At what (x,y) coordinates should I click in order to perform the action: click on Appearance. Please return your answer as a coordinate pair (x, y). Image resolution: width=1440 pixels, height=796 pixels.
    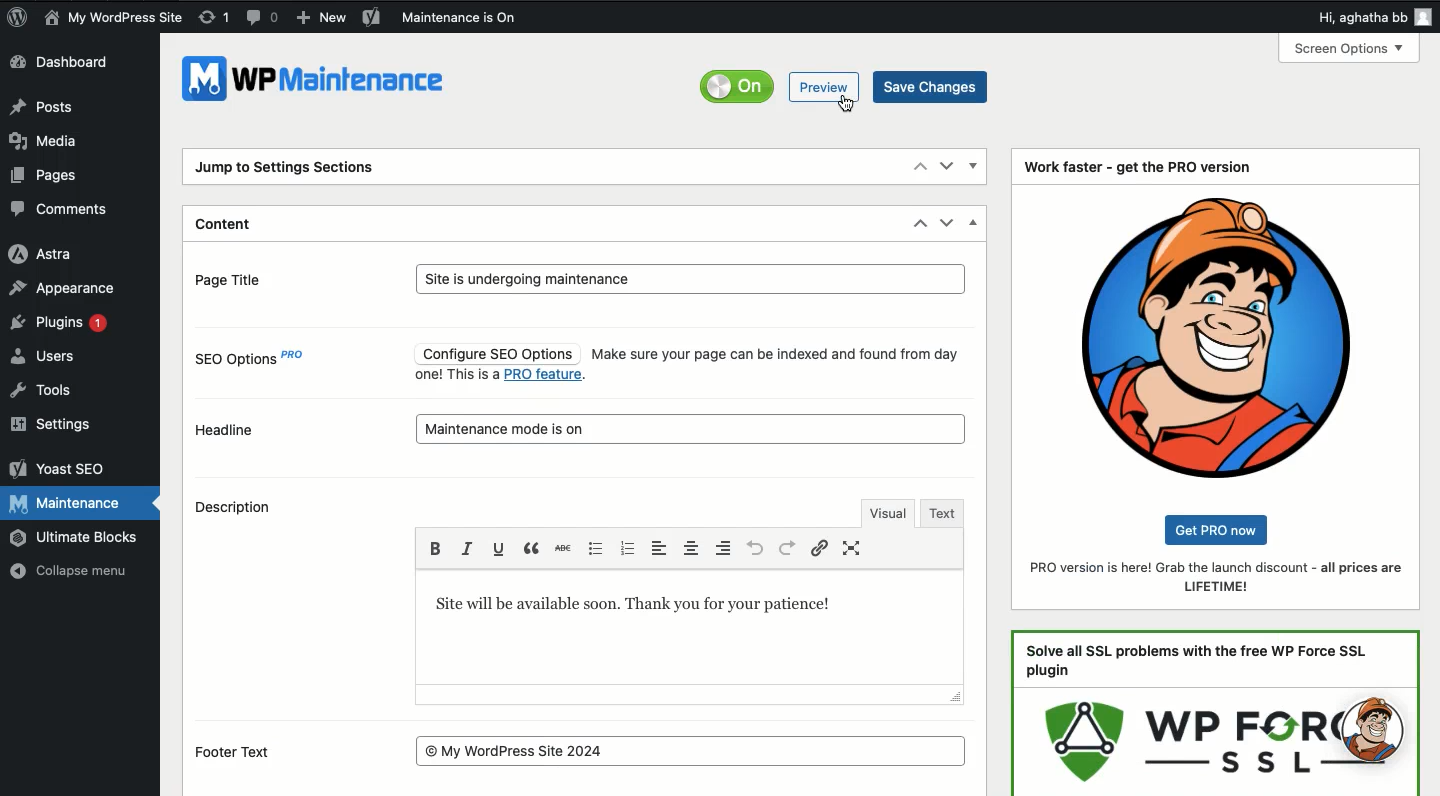
    Looking at the image, I should click on (67, 288).